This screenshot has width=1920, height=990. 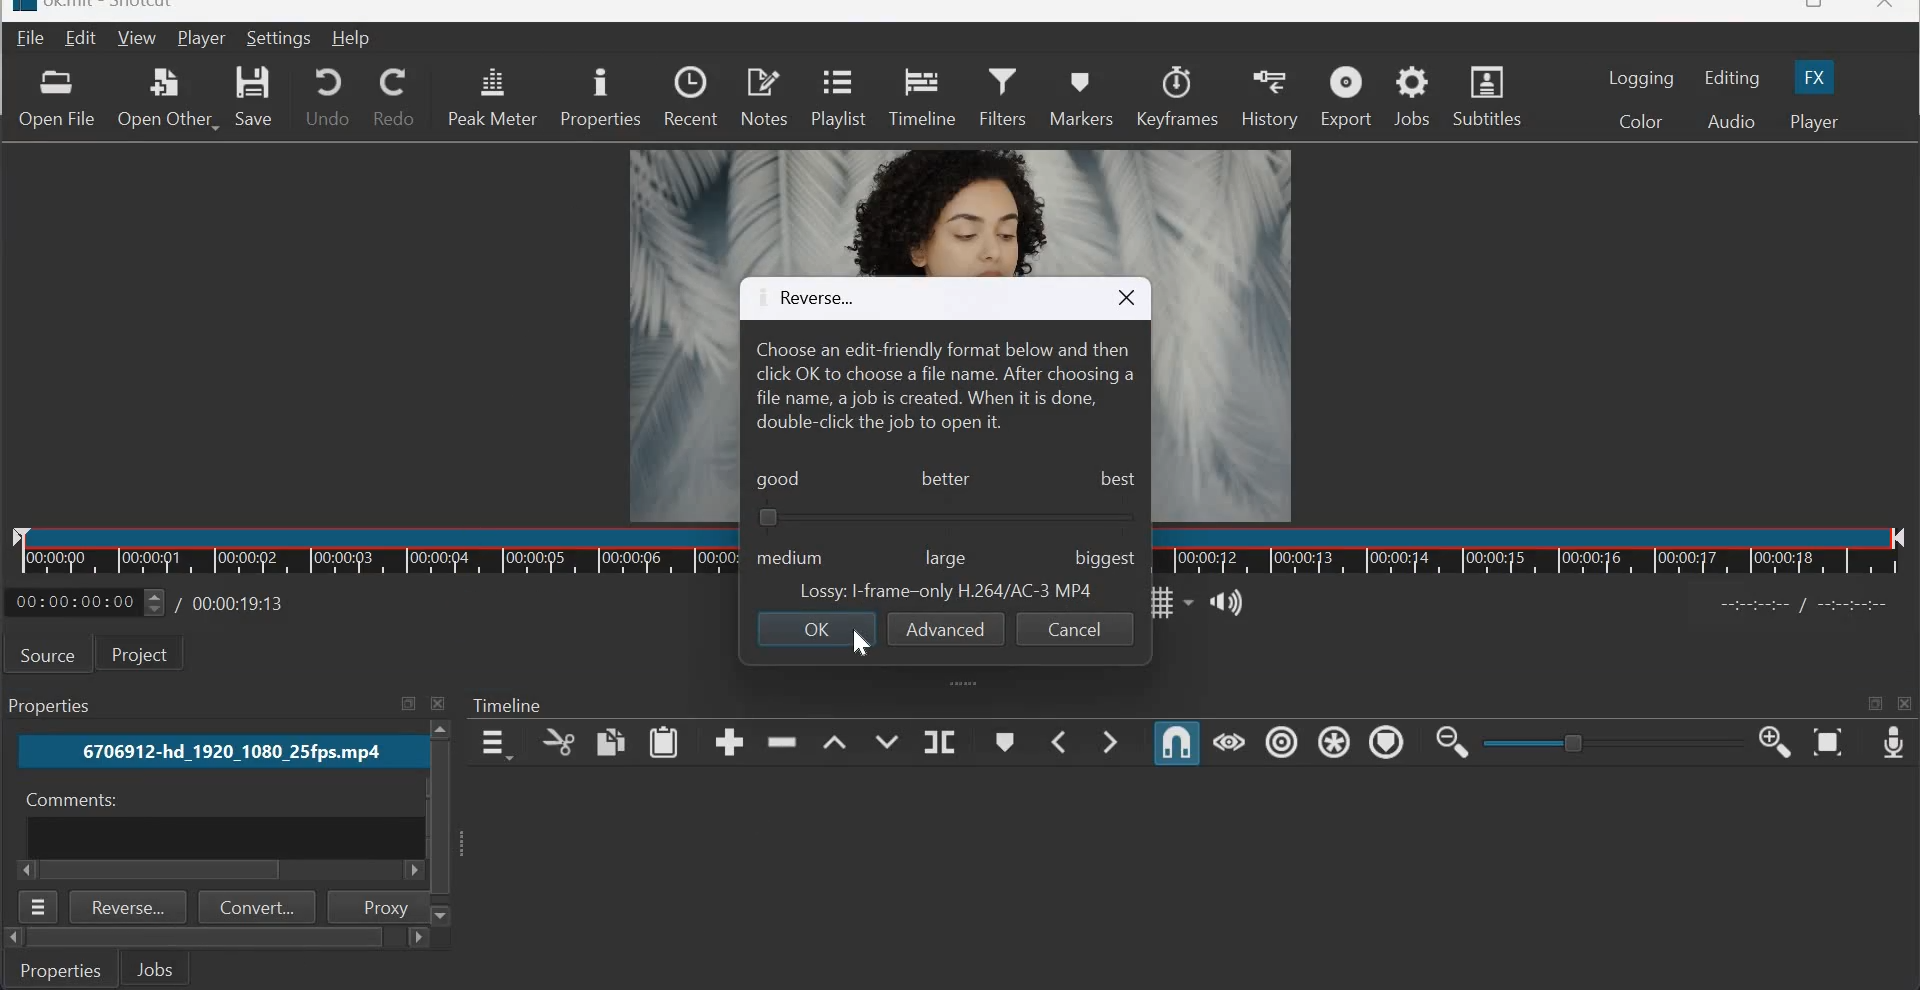 I want to click on Edit, so click(x=83, y=37).